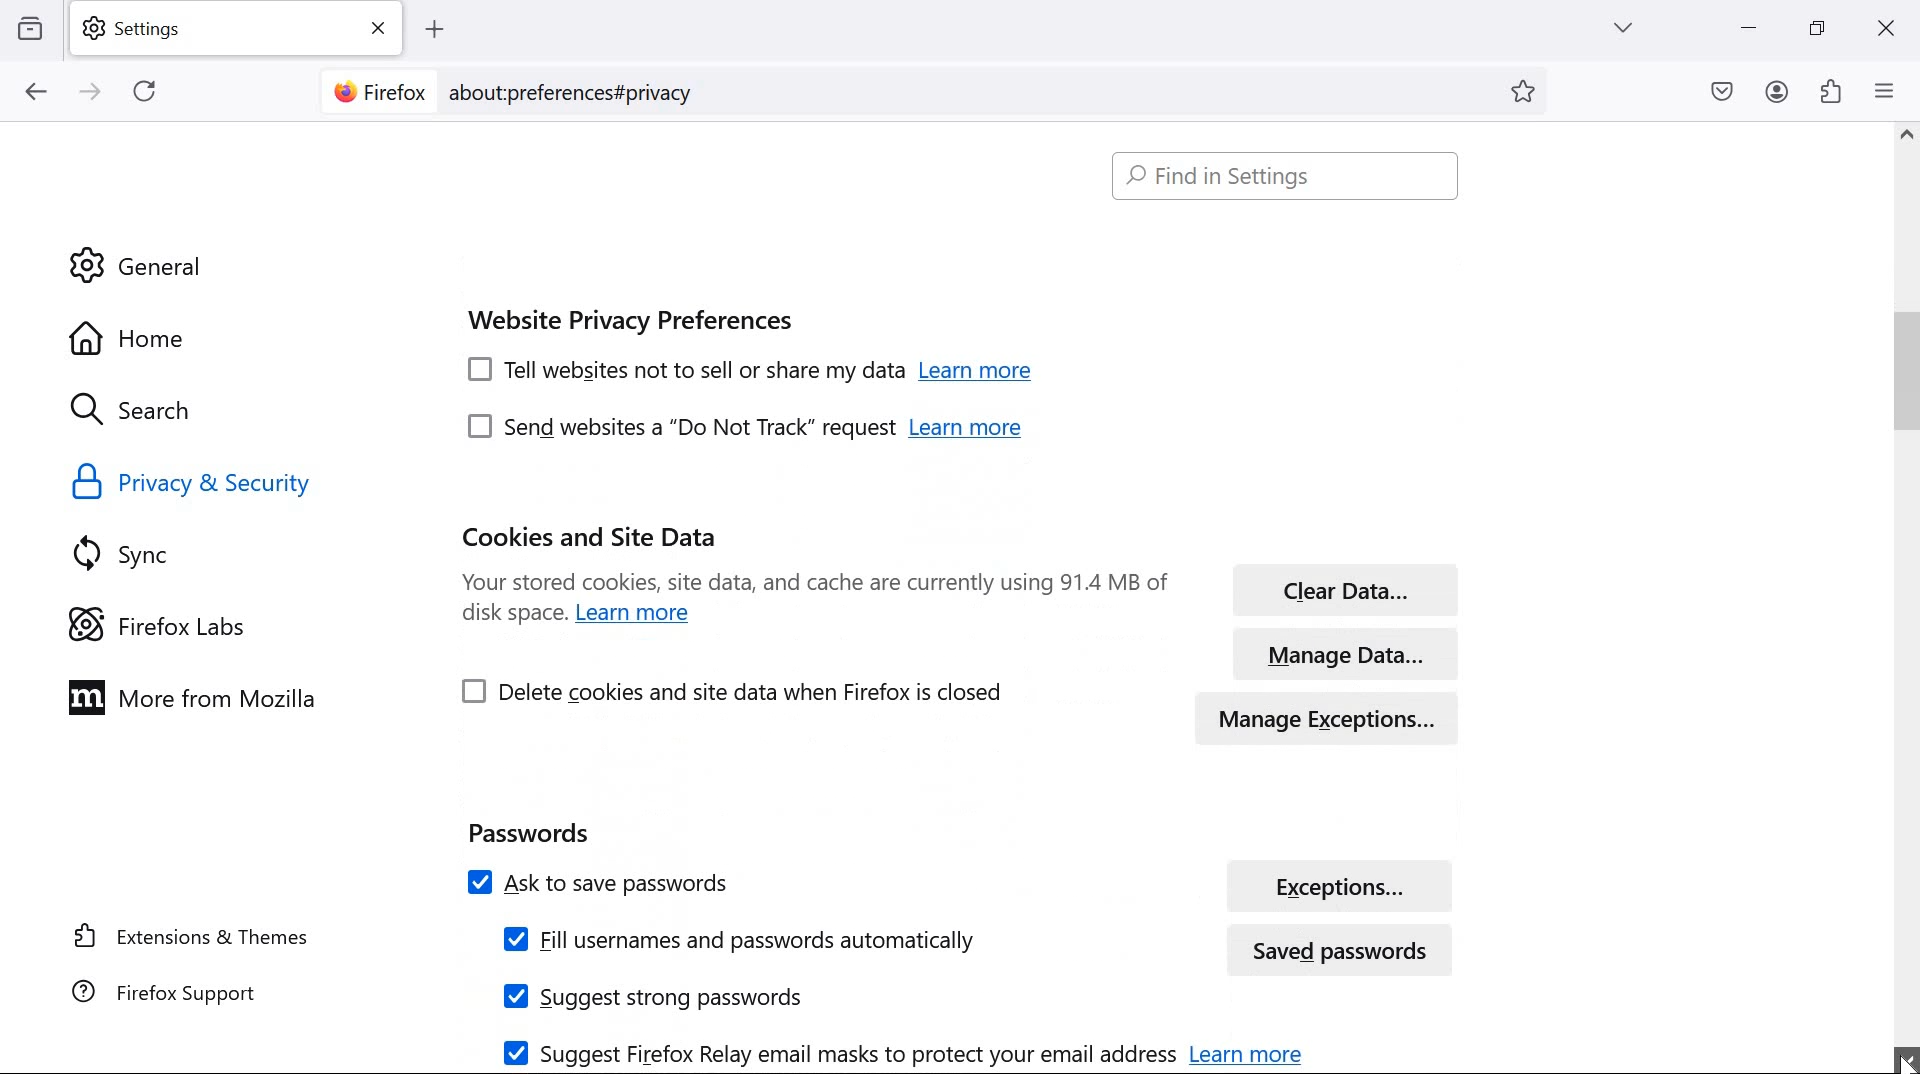 Image resolution: width=1920 pixels, height=1074 pixels. Describe the element at coordinates (151, 412) in the screenshot. I see `search` at that location.